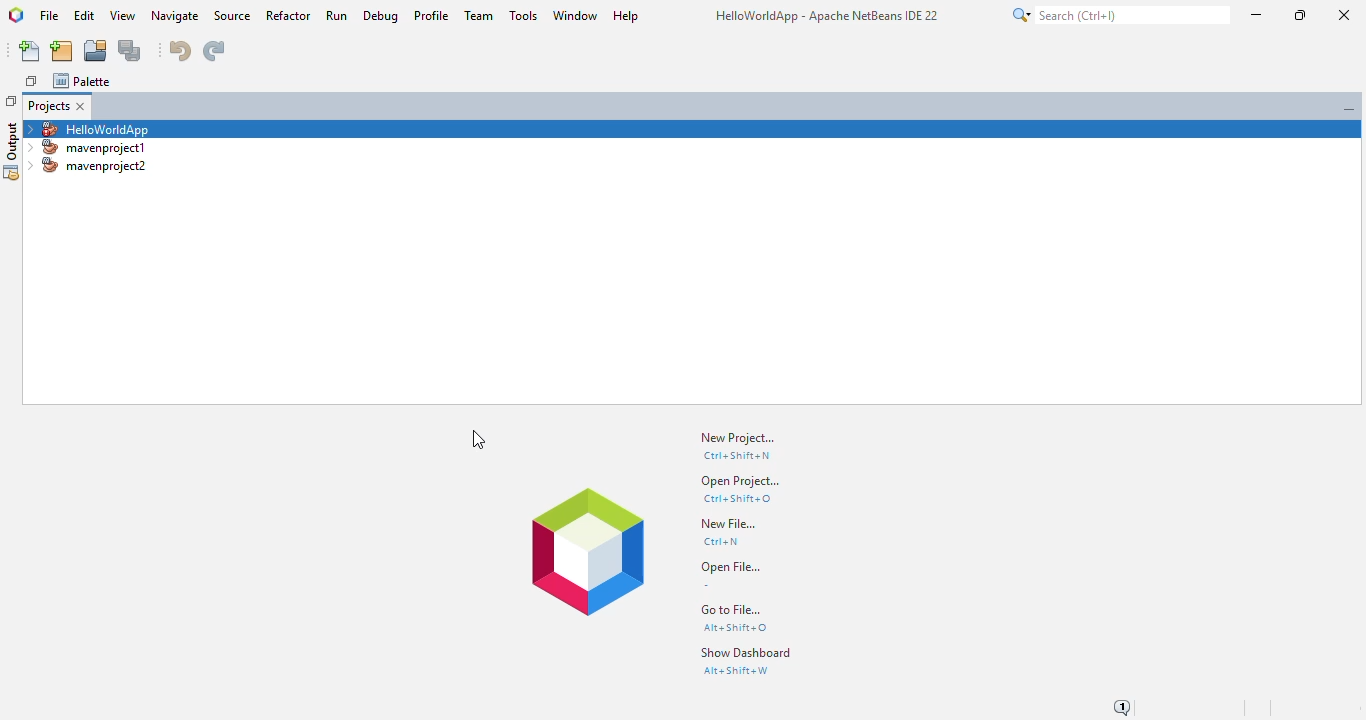 This screenshot has width=1366, height=720. What do you see at coordinates (738, 498) in the screenshot?
I see `shortcut for open project` at bounding box center [738, 498].